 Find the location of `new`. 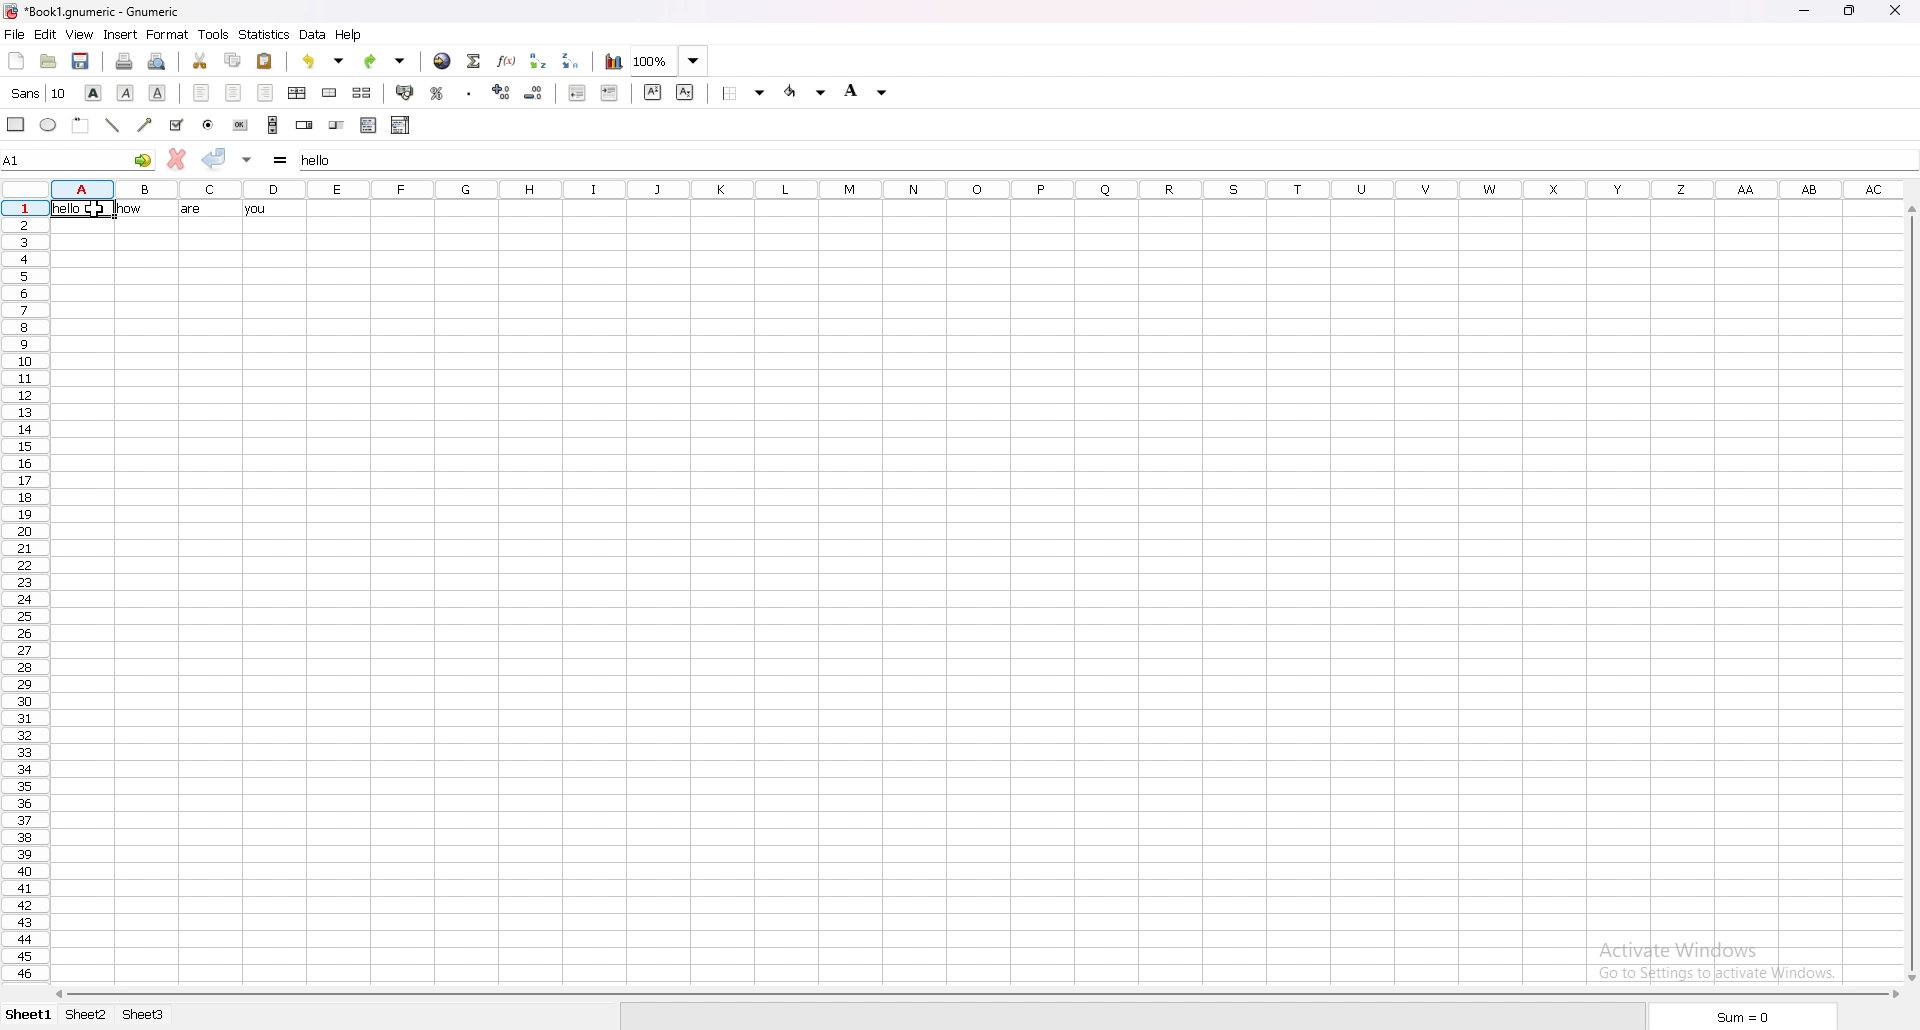

new is located at coordinates (15, 61).